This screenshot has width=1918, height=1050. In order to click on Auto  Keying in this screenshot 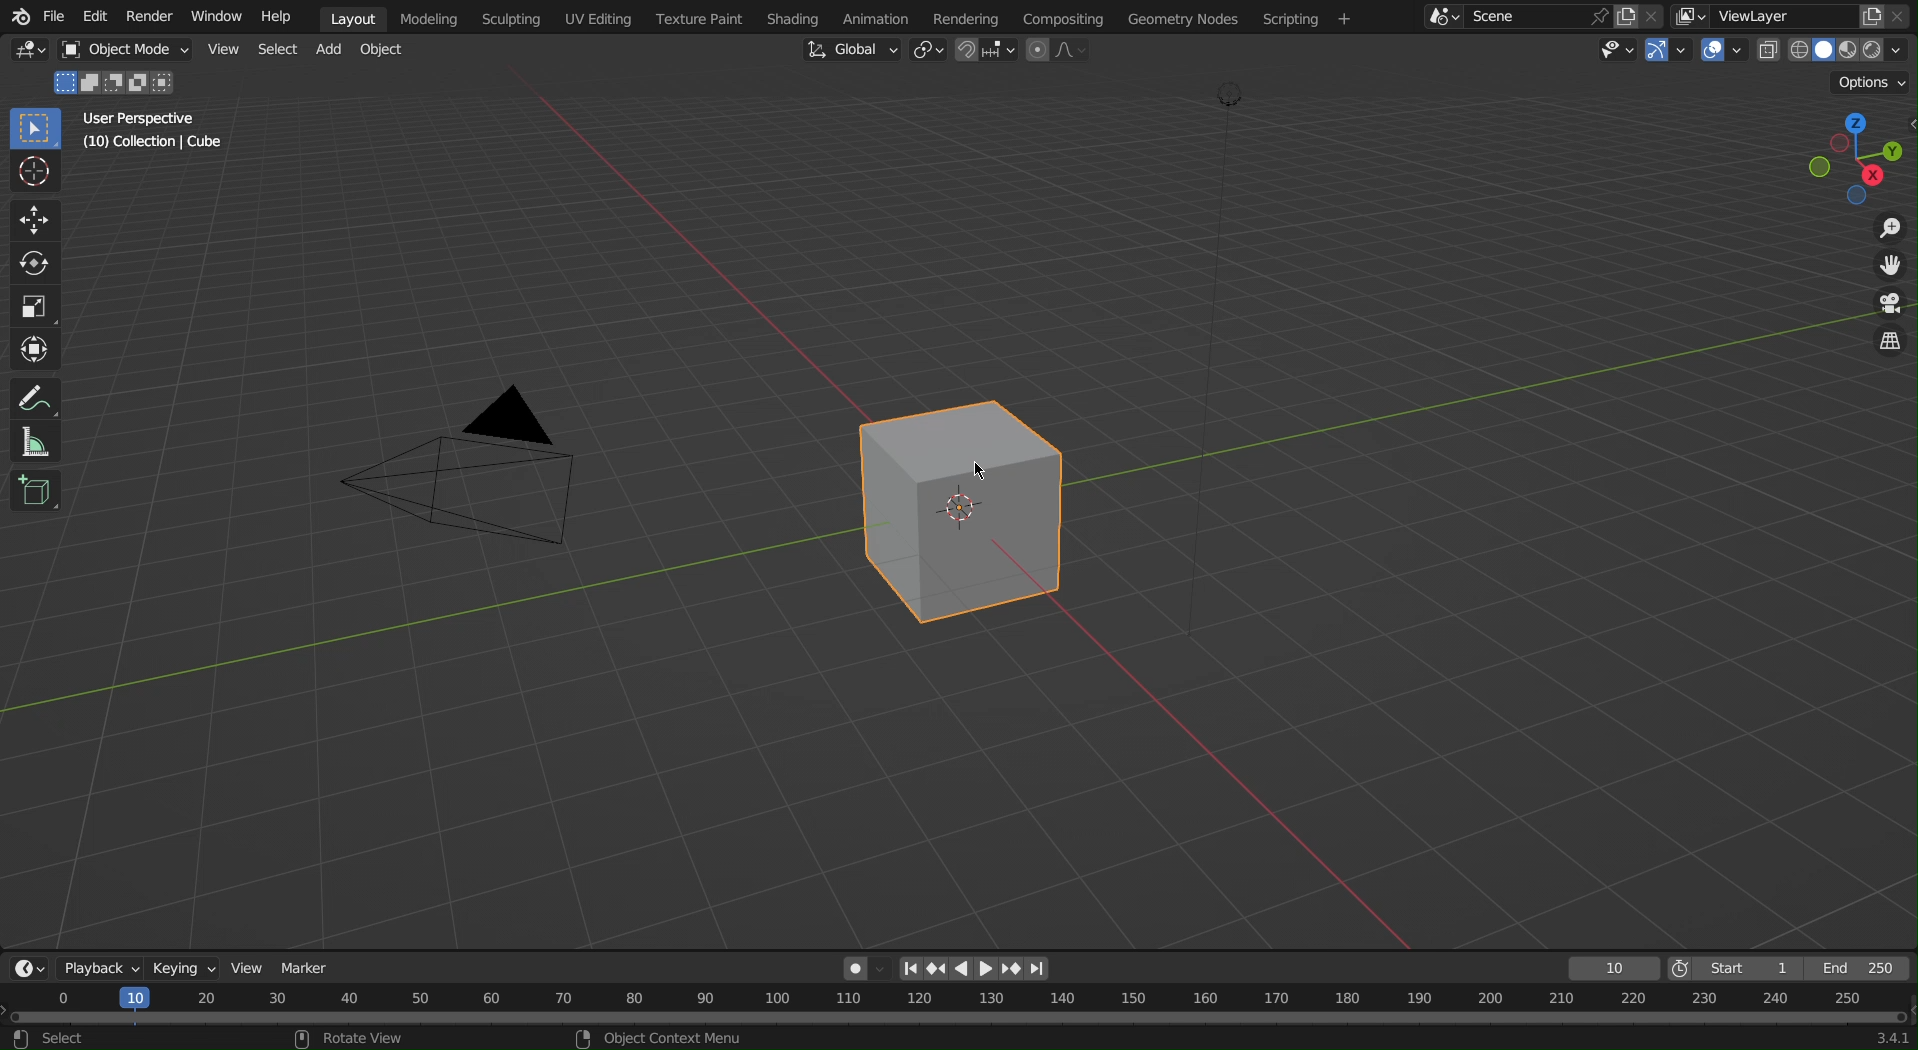, I will do `click(861, 965)`.